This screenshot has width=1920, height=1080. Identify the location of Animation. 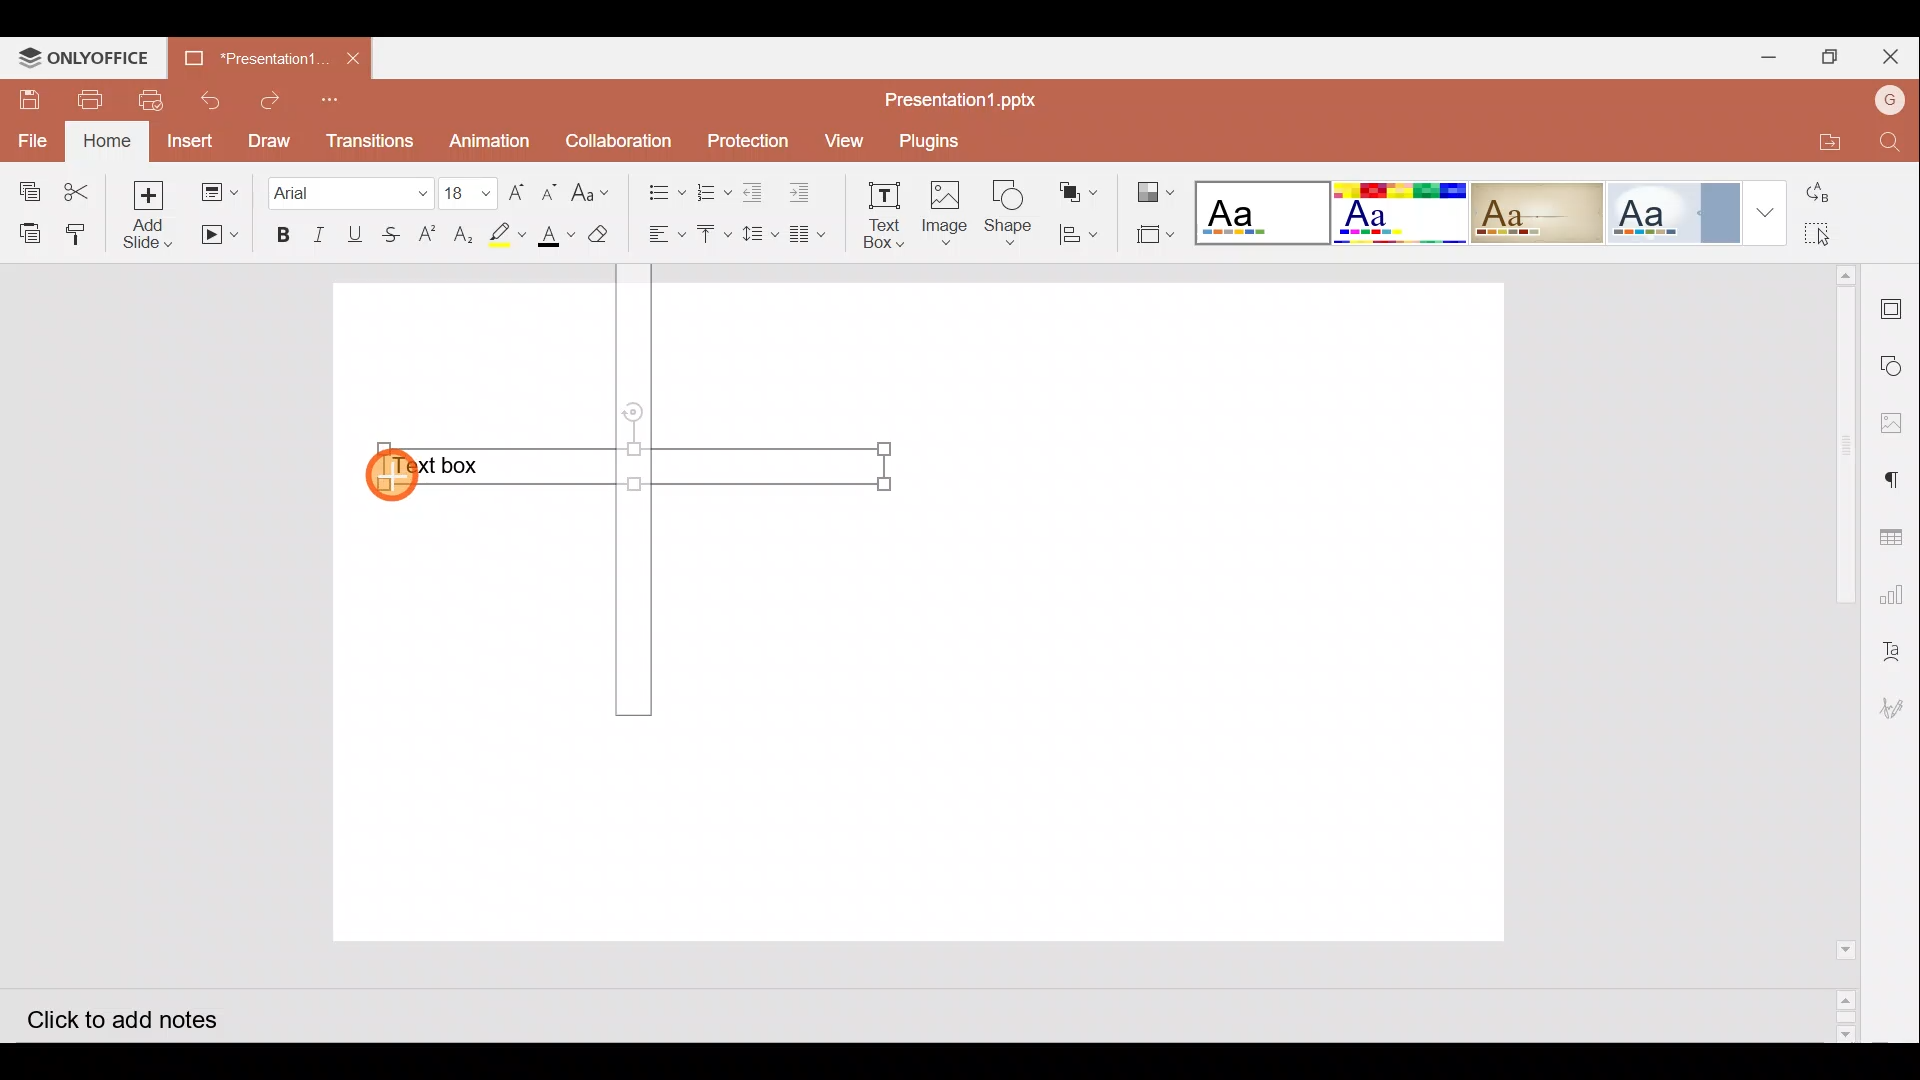
(491, 141).